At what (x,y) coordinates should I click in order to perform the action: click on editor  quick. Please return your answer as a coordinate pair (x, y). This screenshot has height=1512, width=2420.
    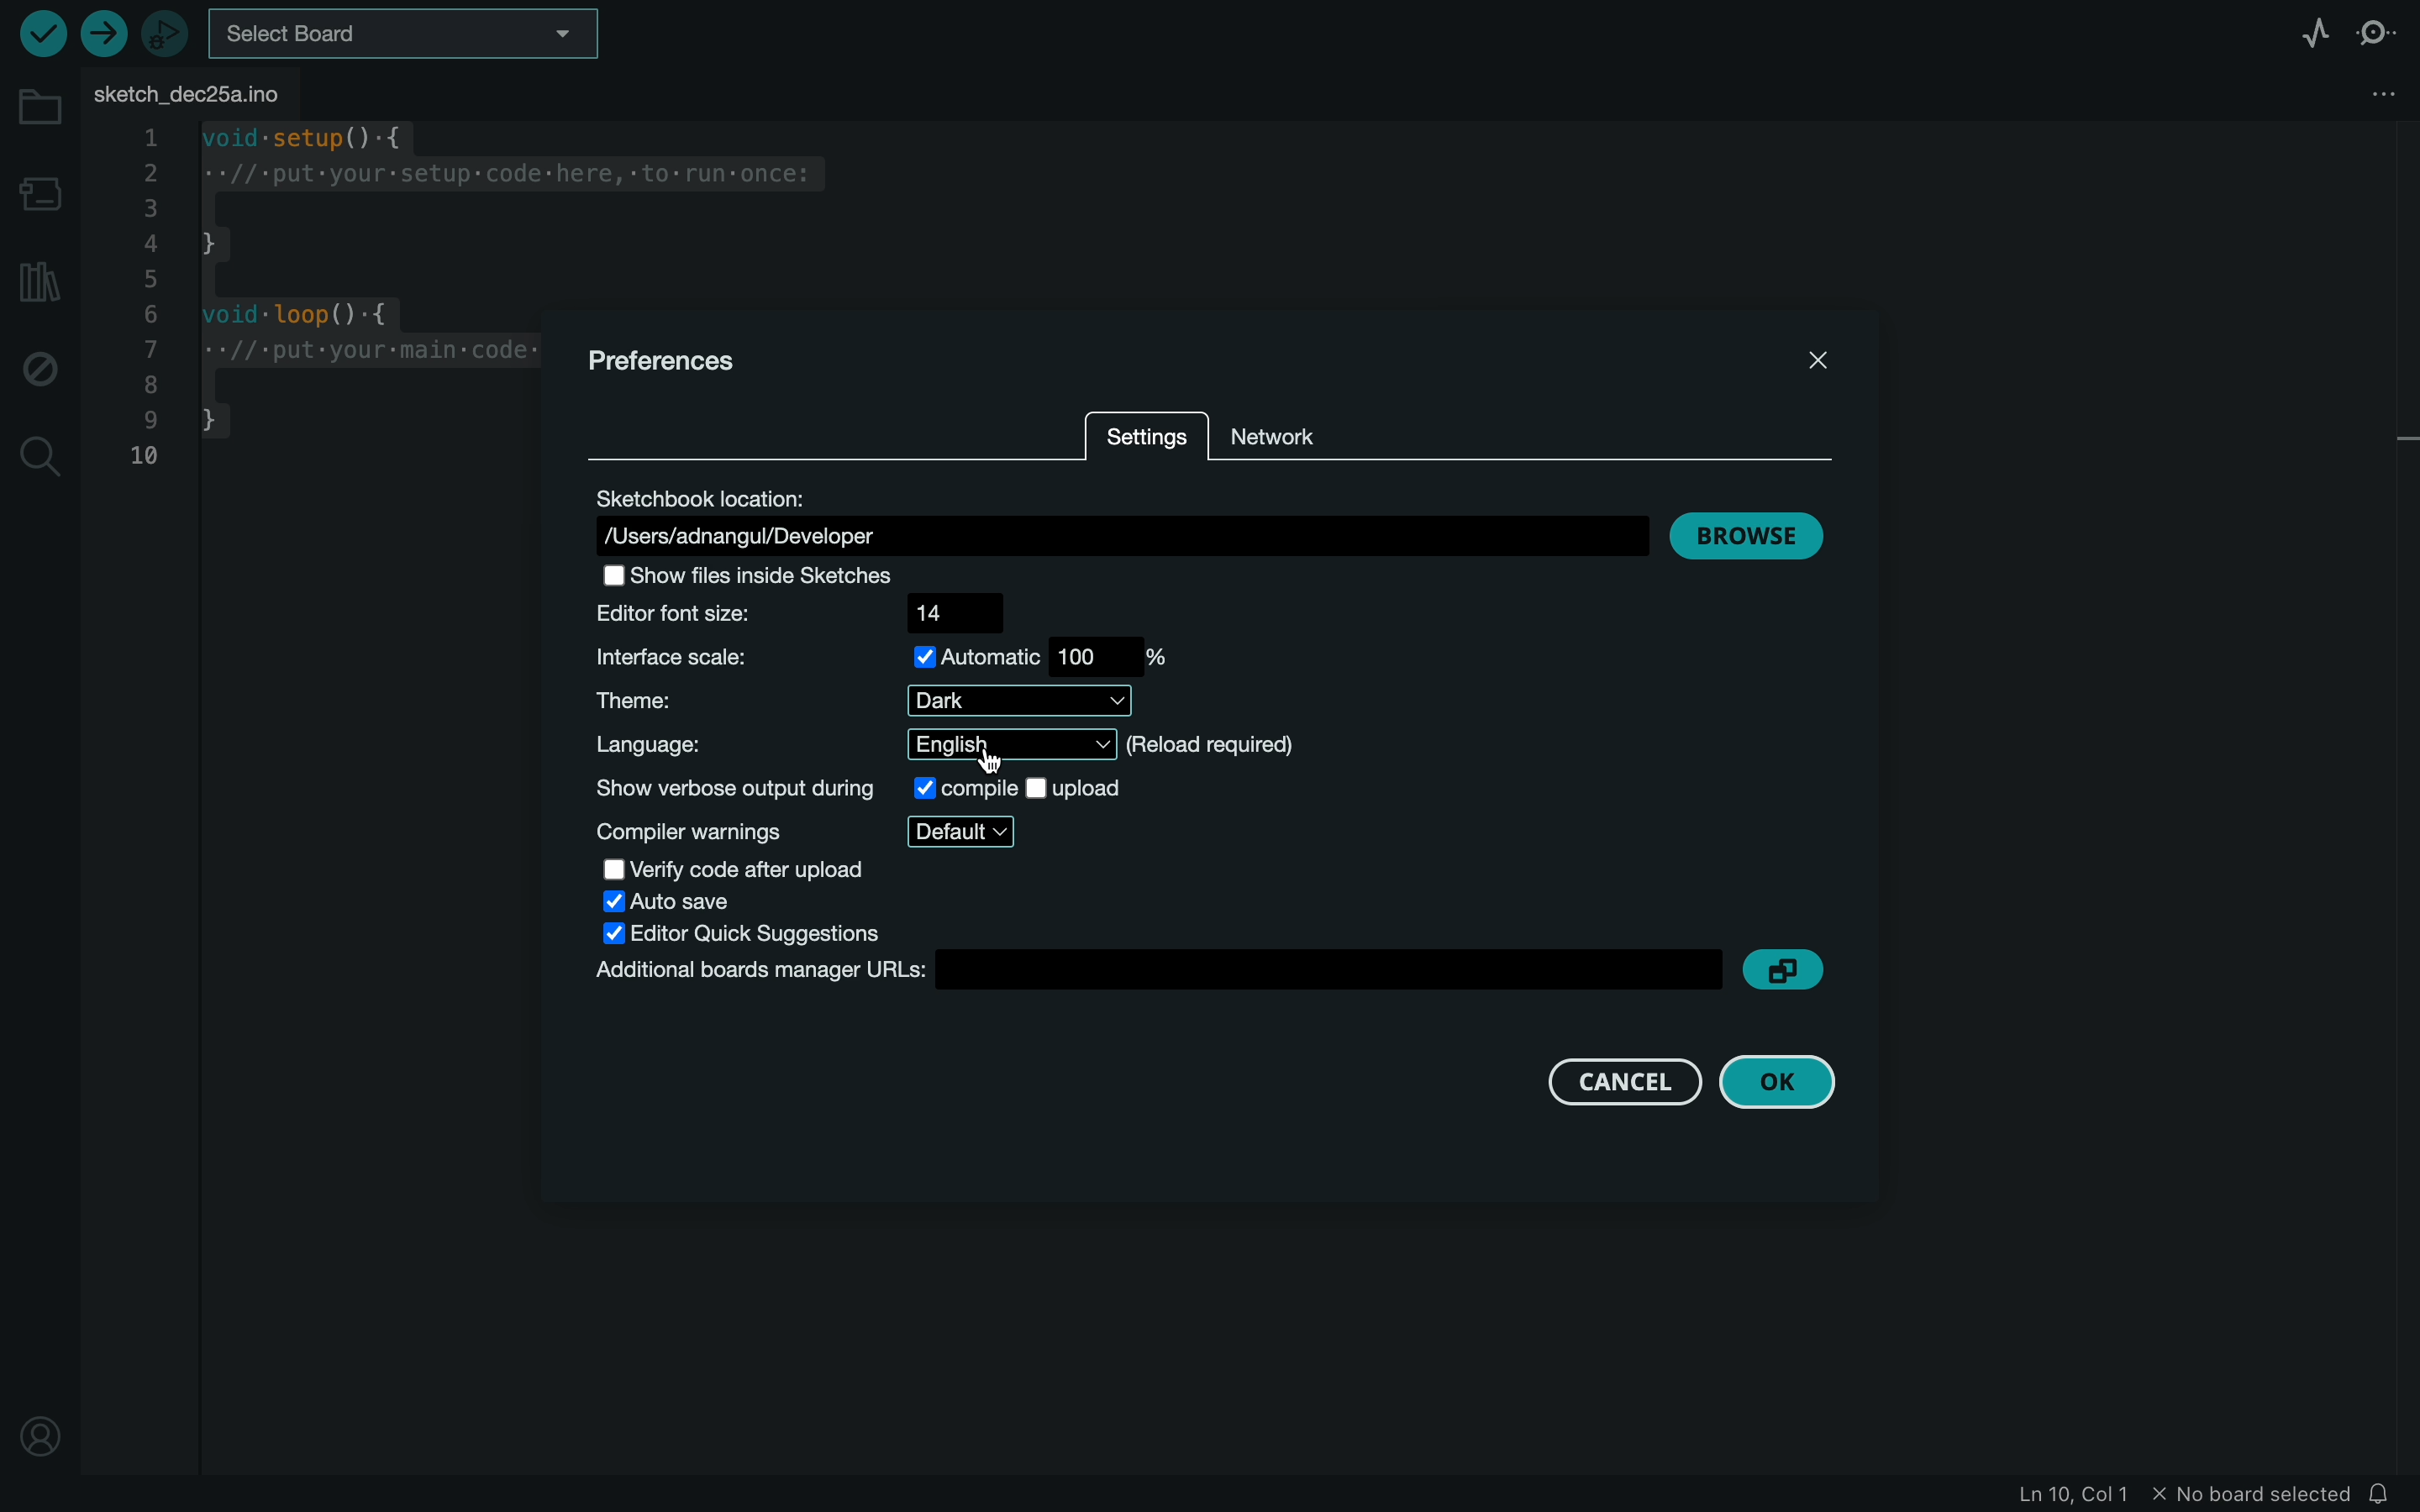
    Looking at the image, I should click on (751, 934).